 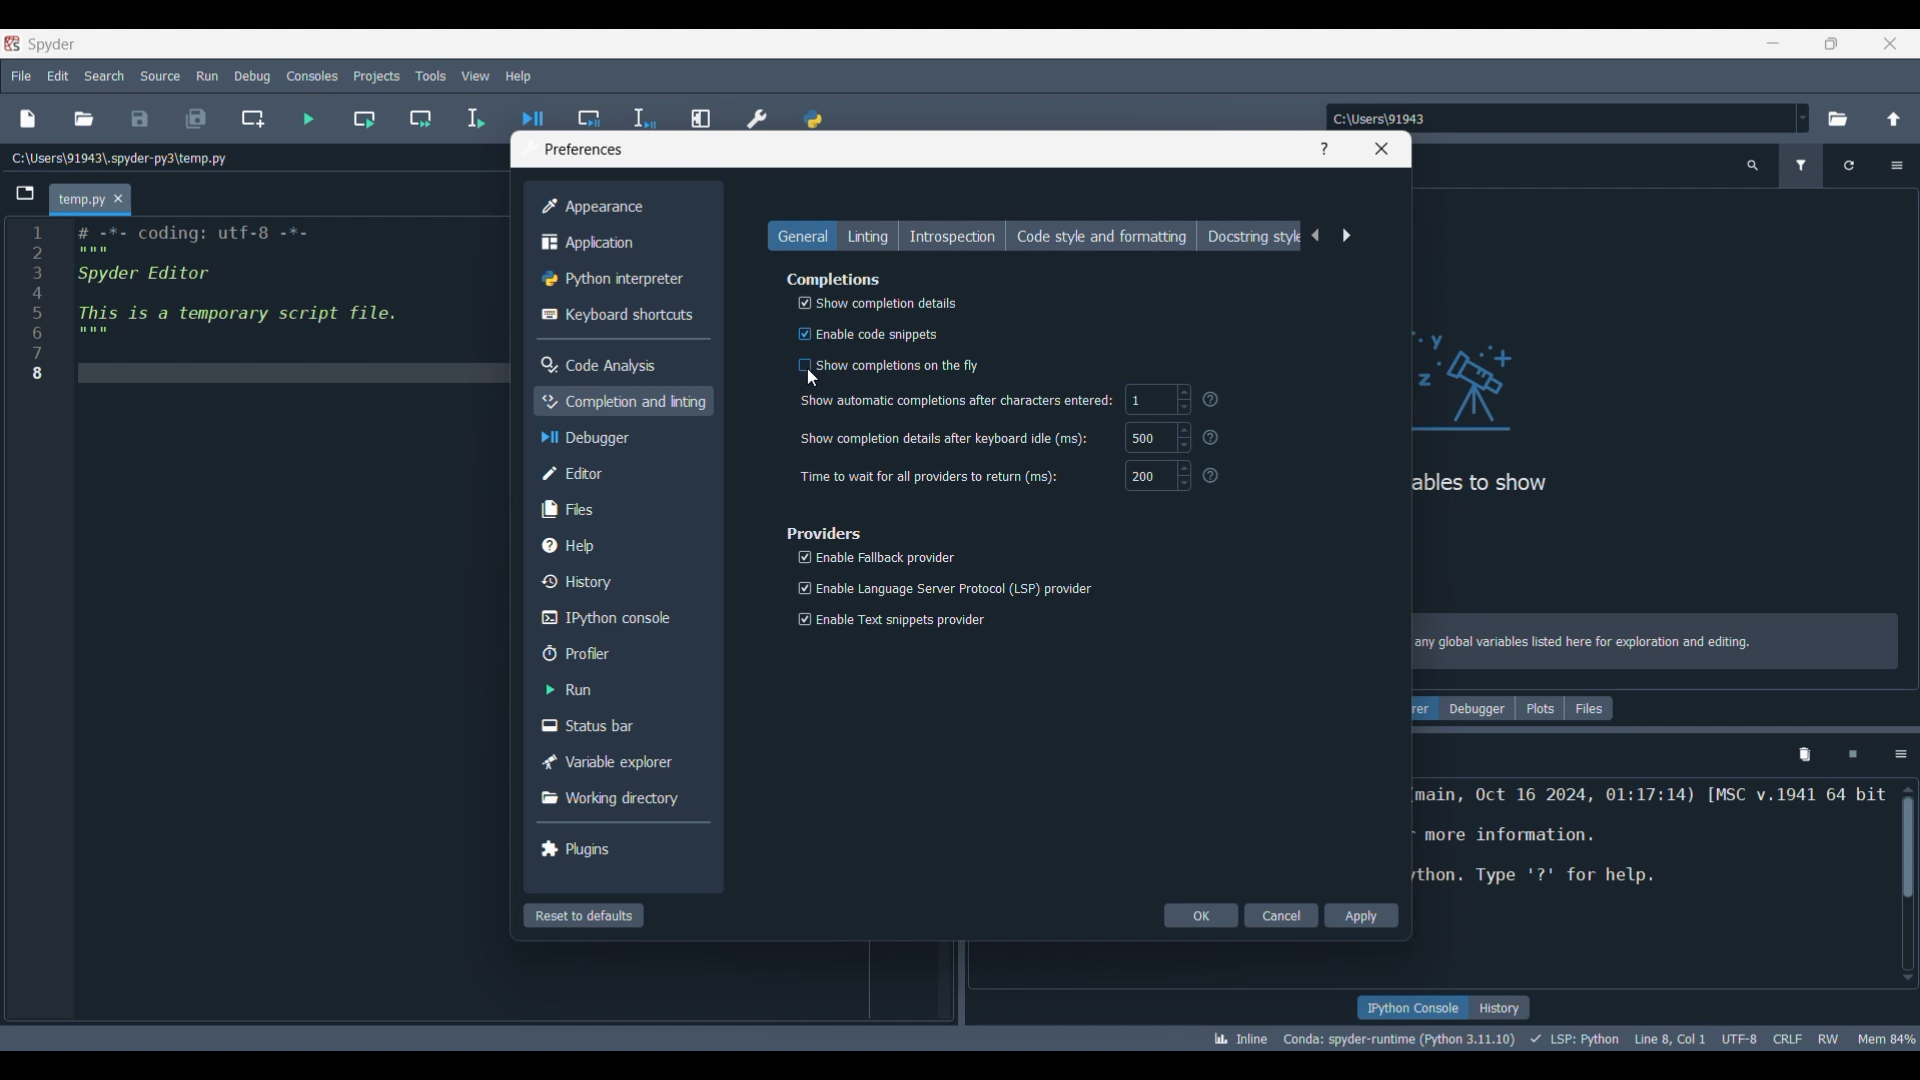 I want to click on ‘Show automatic completions after characters entered, so click(x=957, y=402).